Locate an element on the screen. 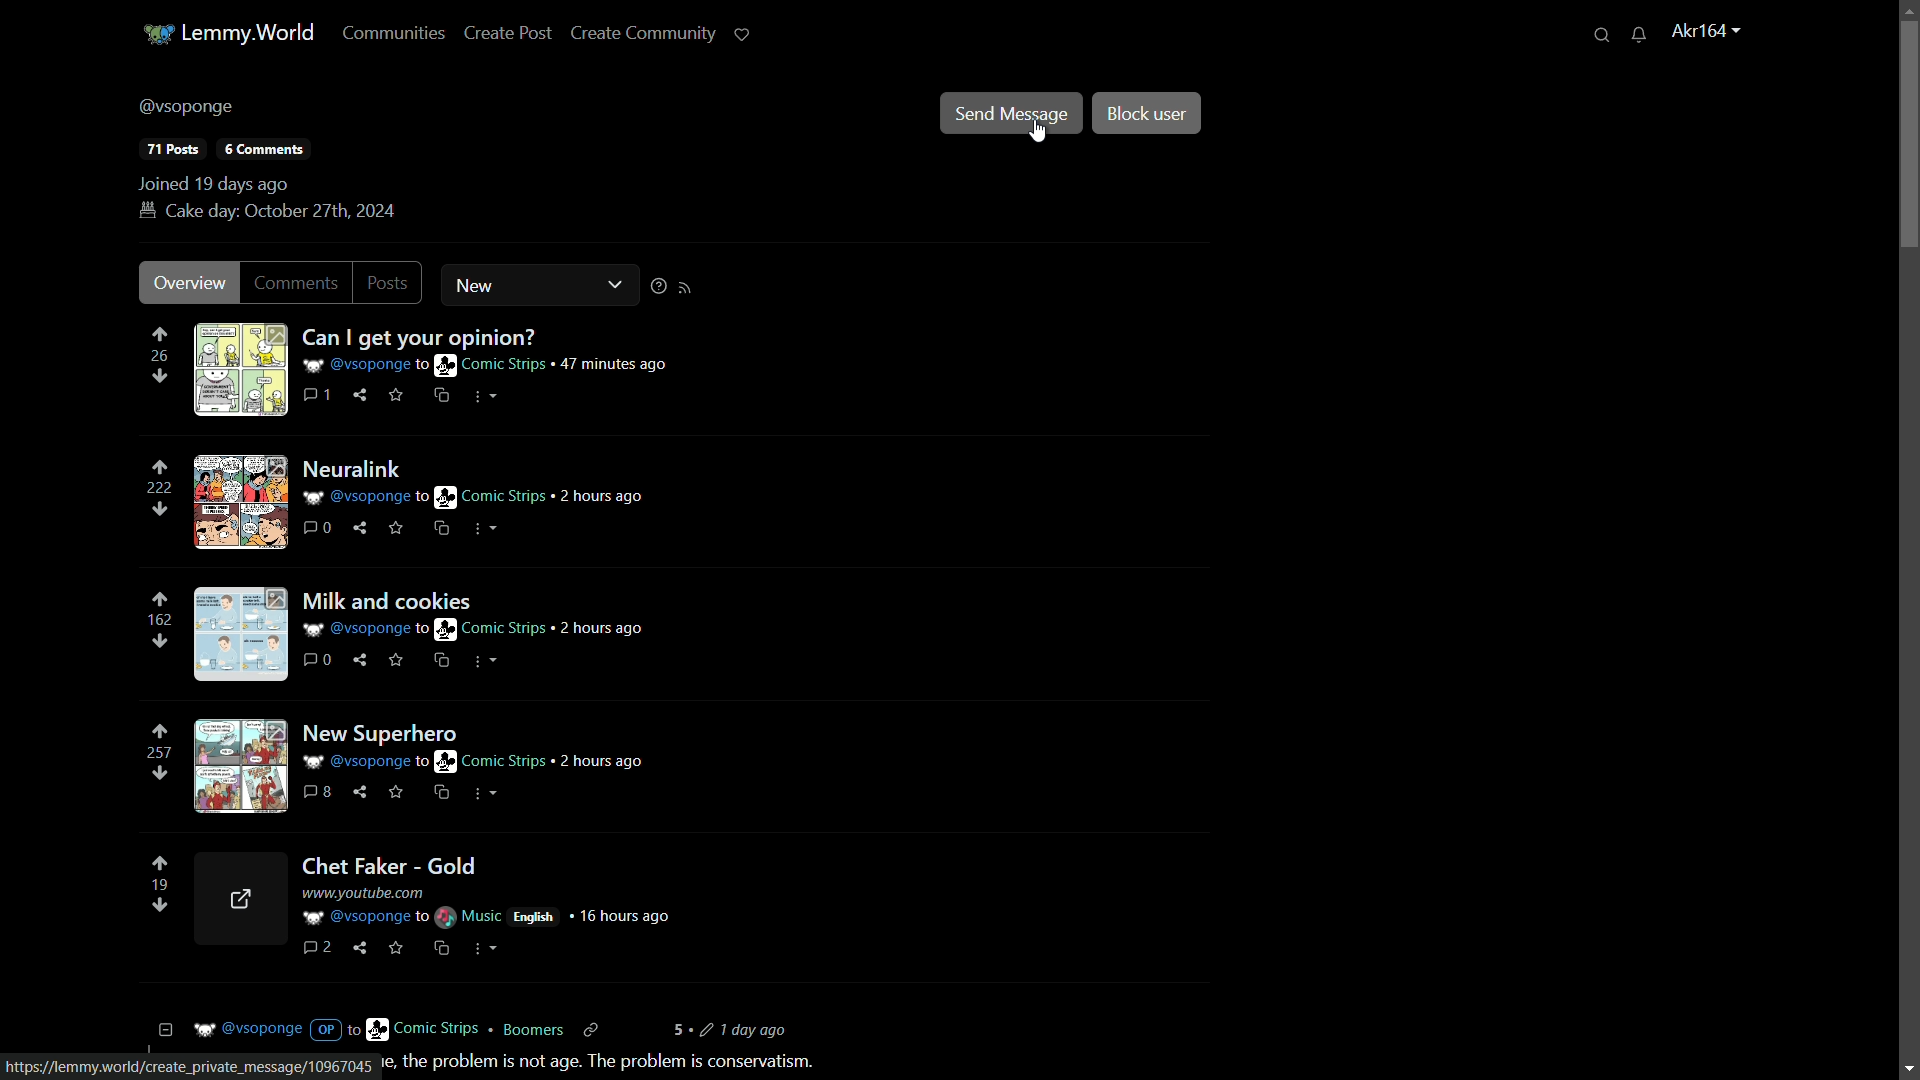 The width and height of the screenshot is (1920, 1080). post-3 is located at coordinates (389, 601).